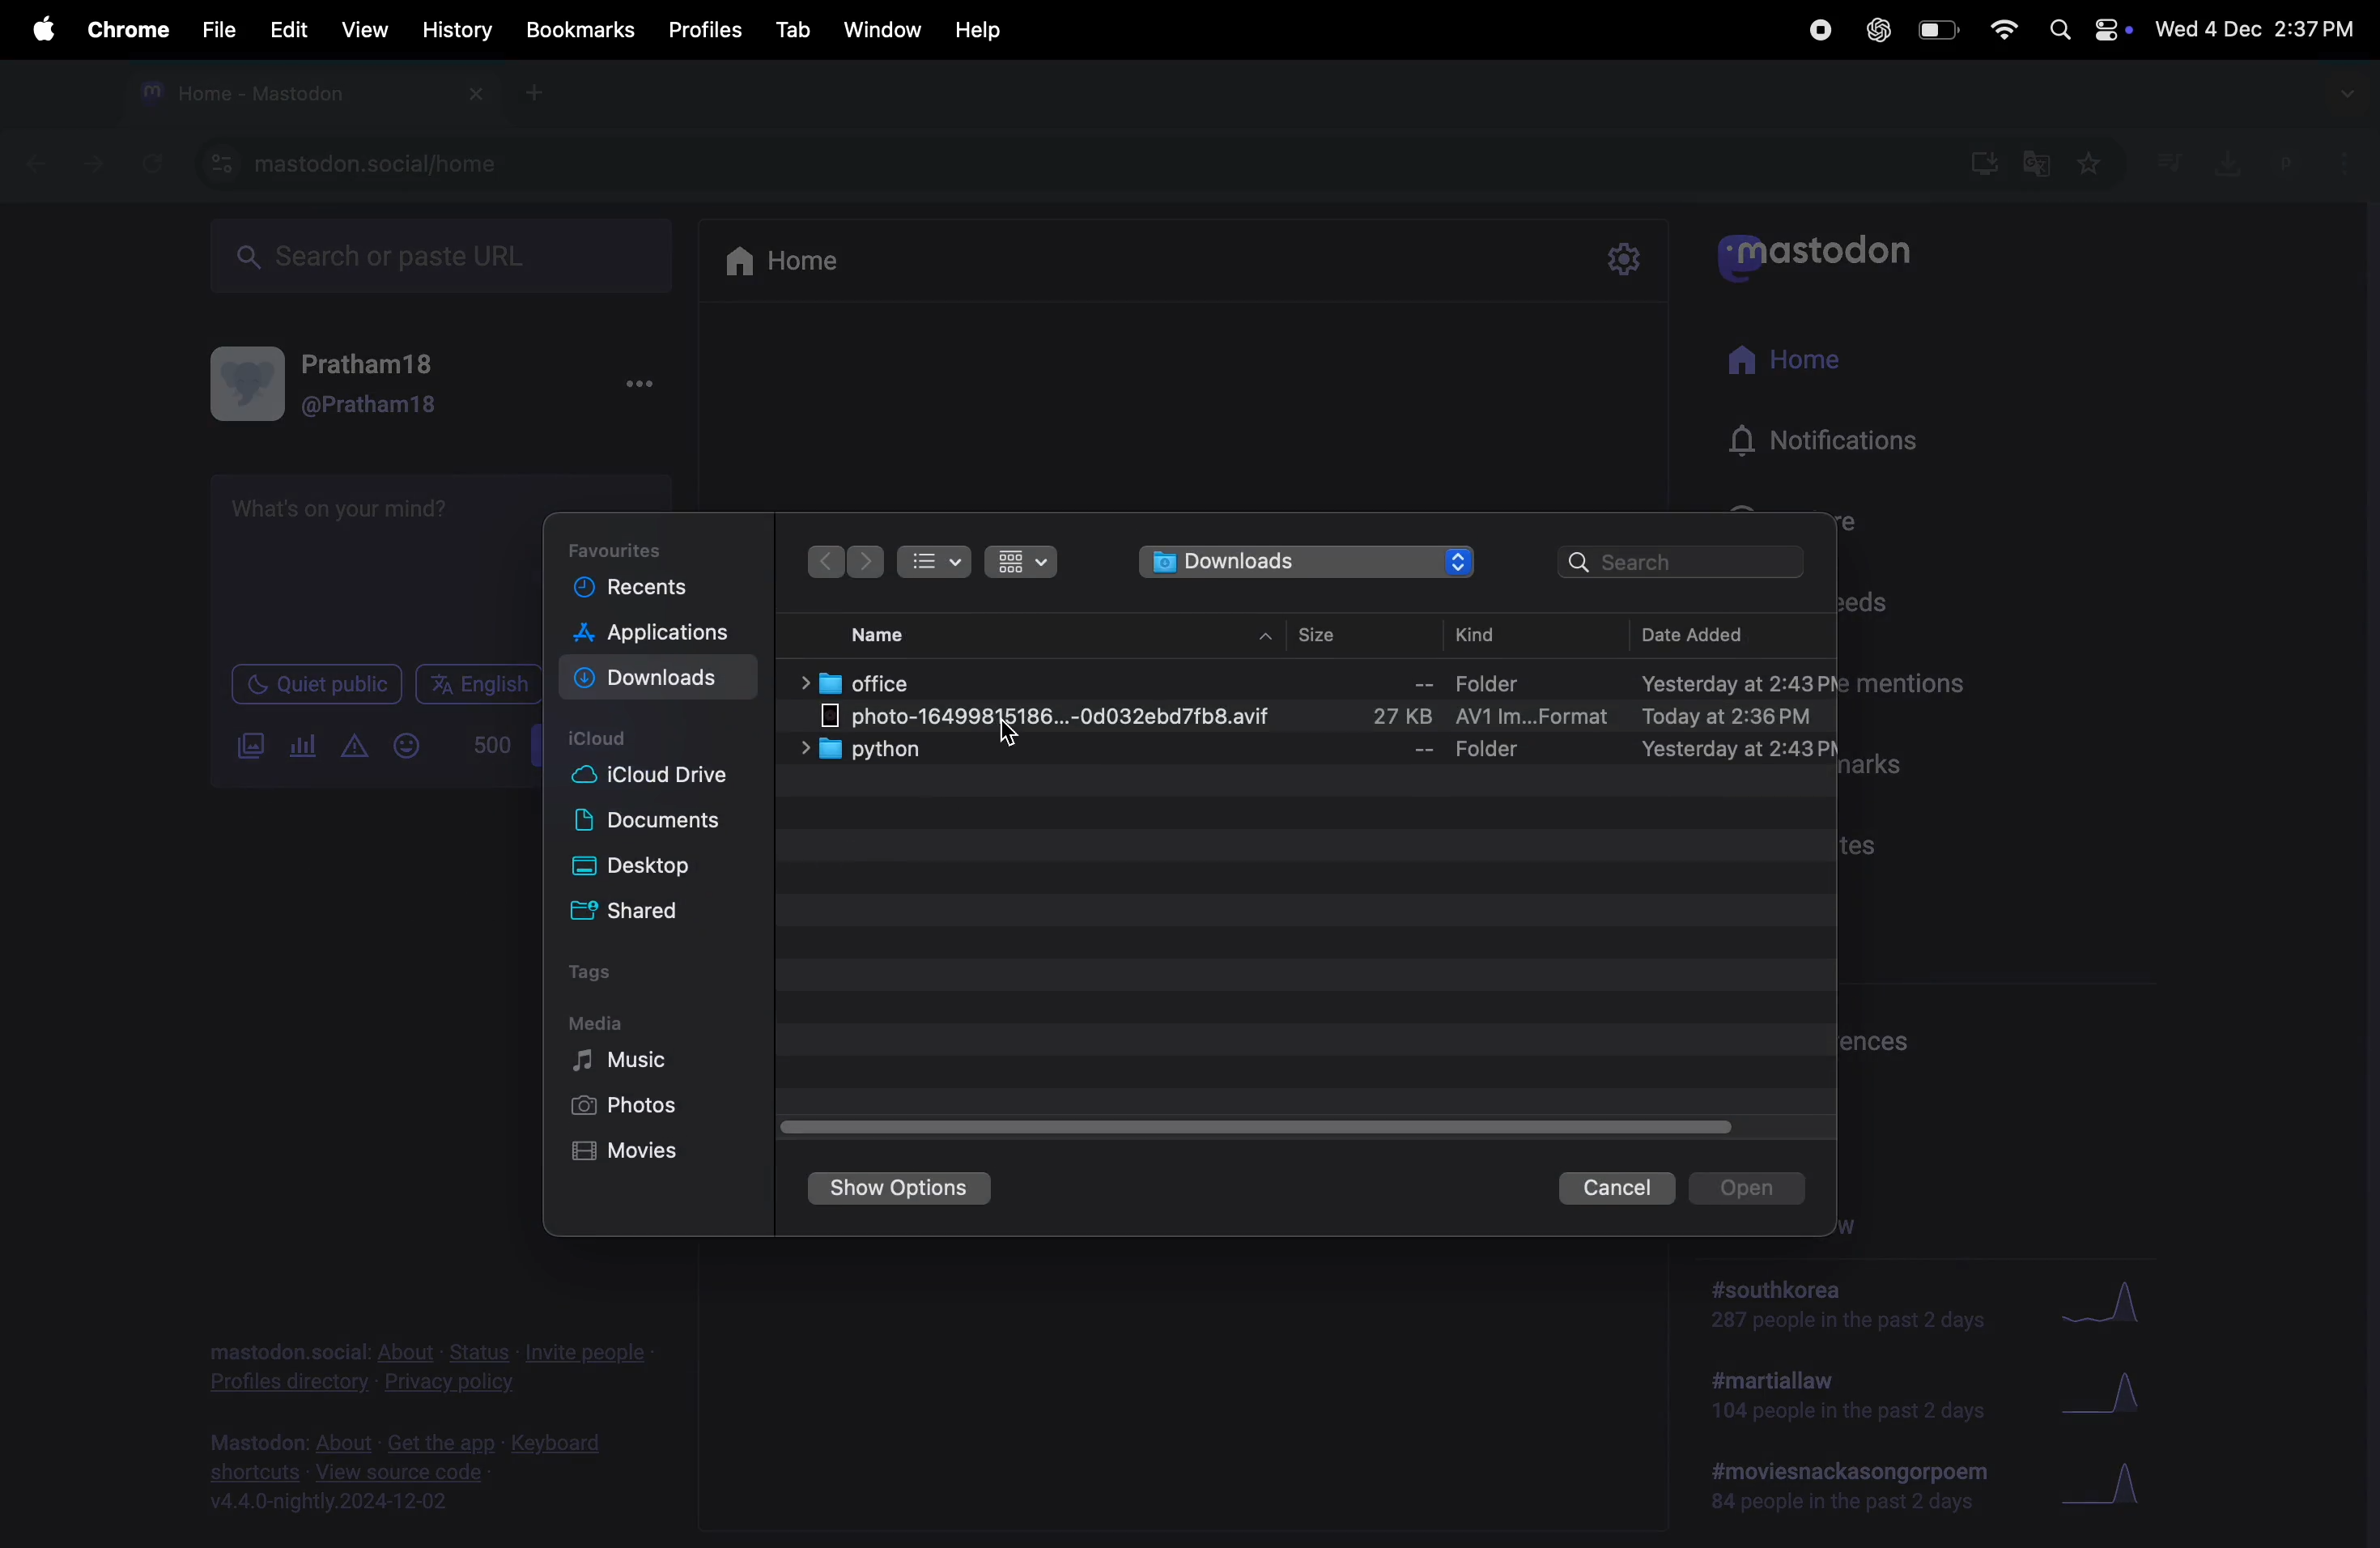 The height and width of the screenshot is (1548, 2380). Describe the element at coordinates (148, 163) in the screenshot. I see `refresh` at that location.